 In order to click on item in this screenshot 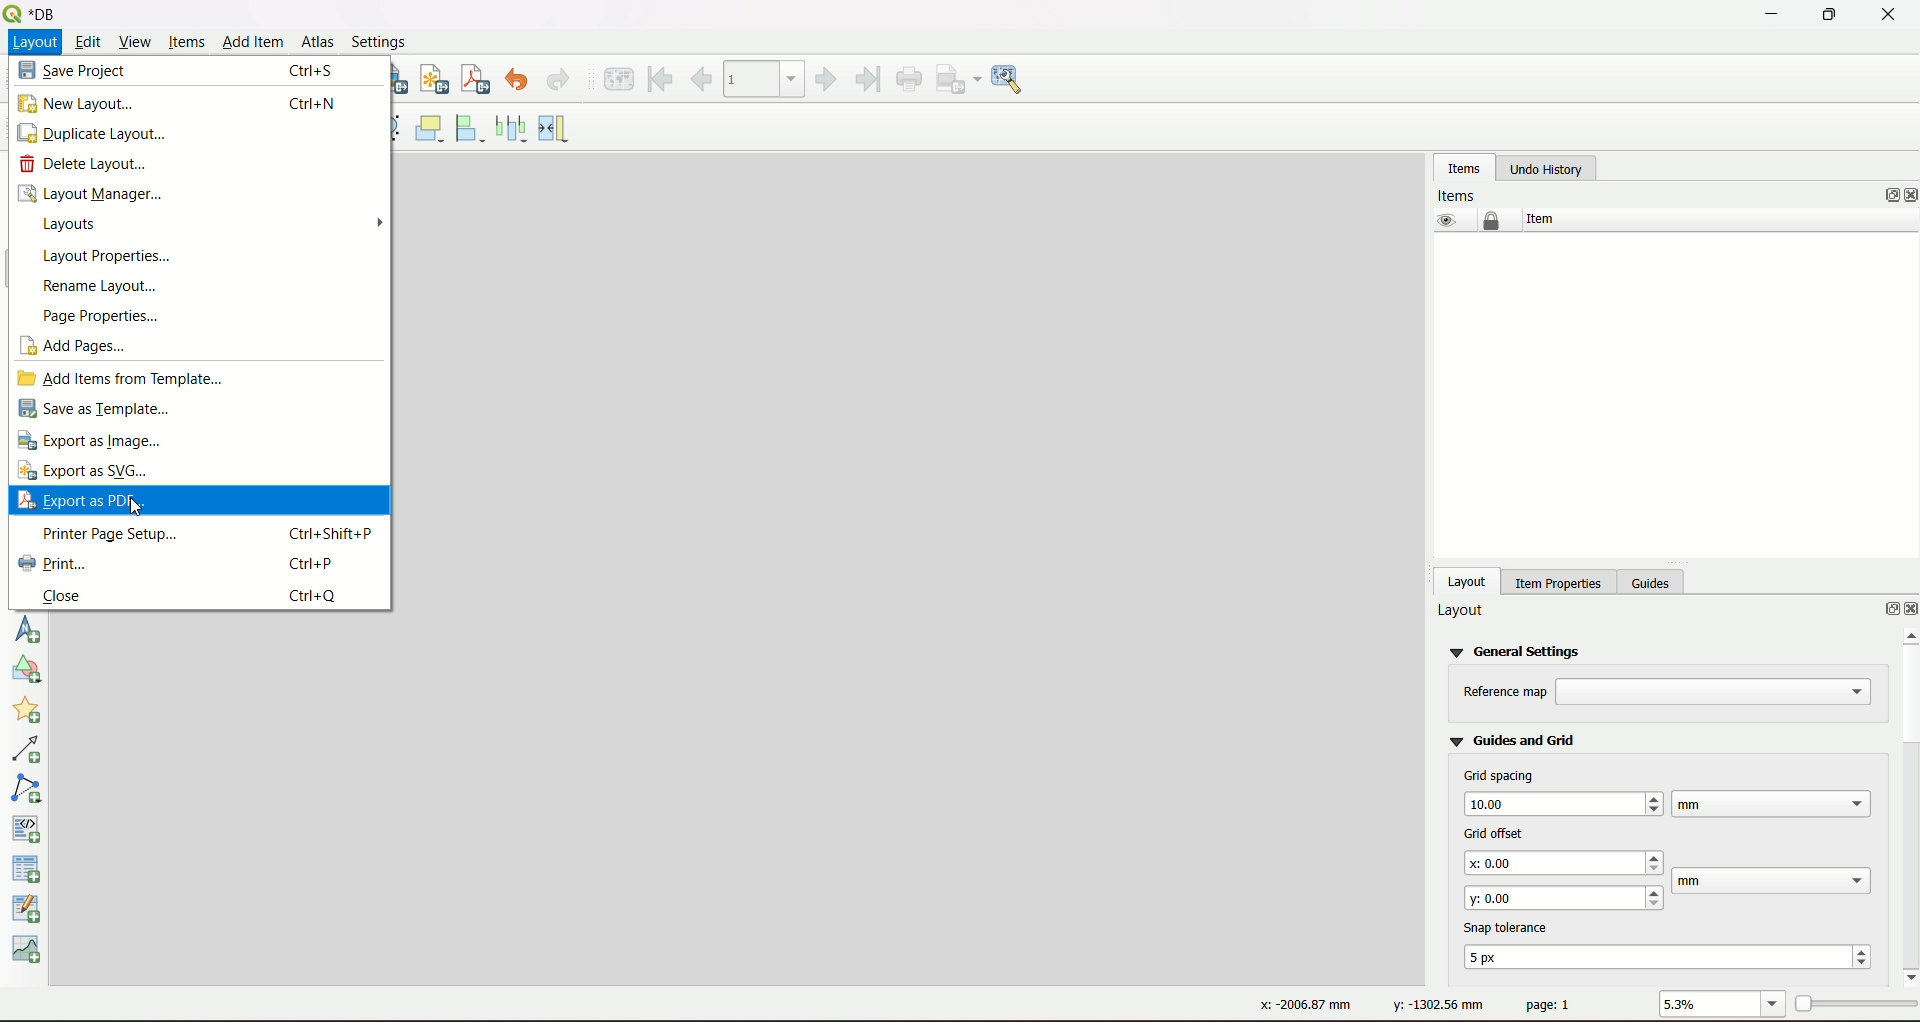, I will do `click(1538, 219)`.